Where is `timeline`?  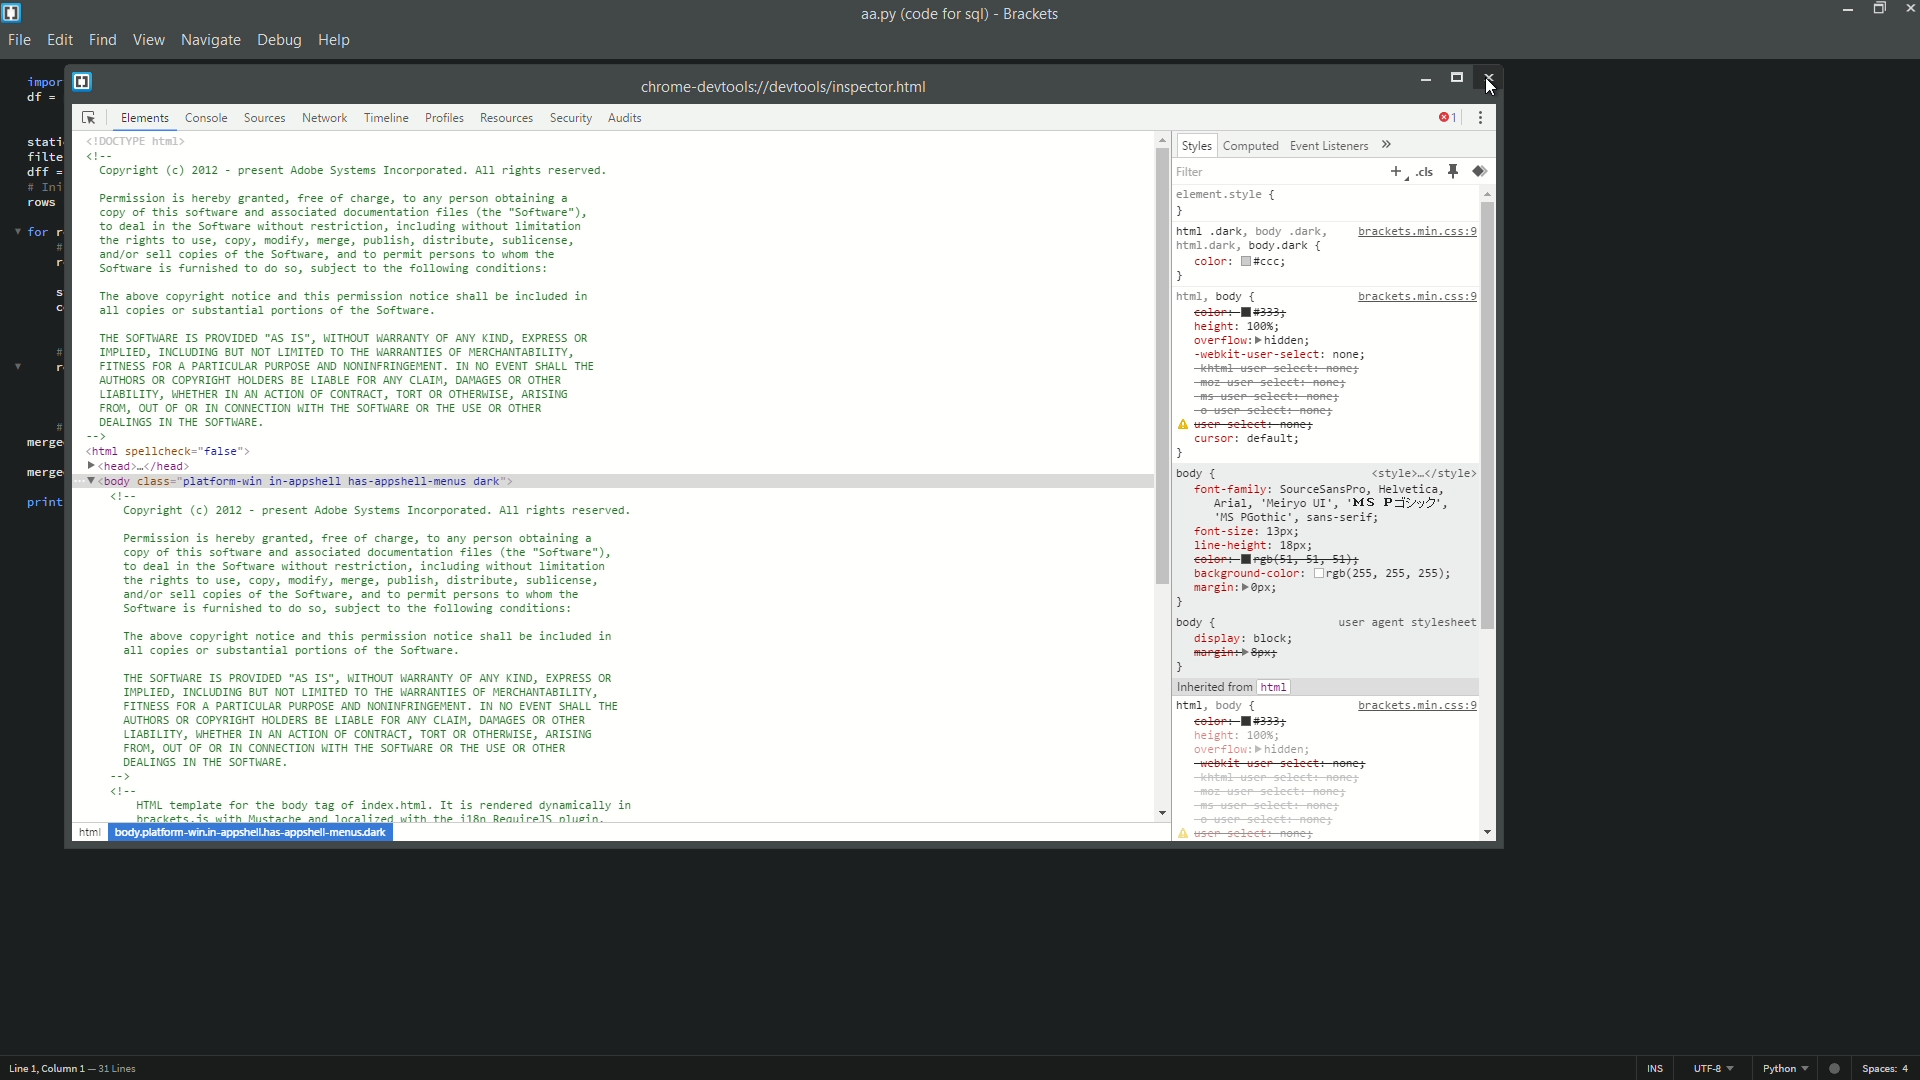
timeline is located at coordinates (387, 118).